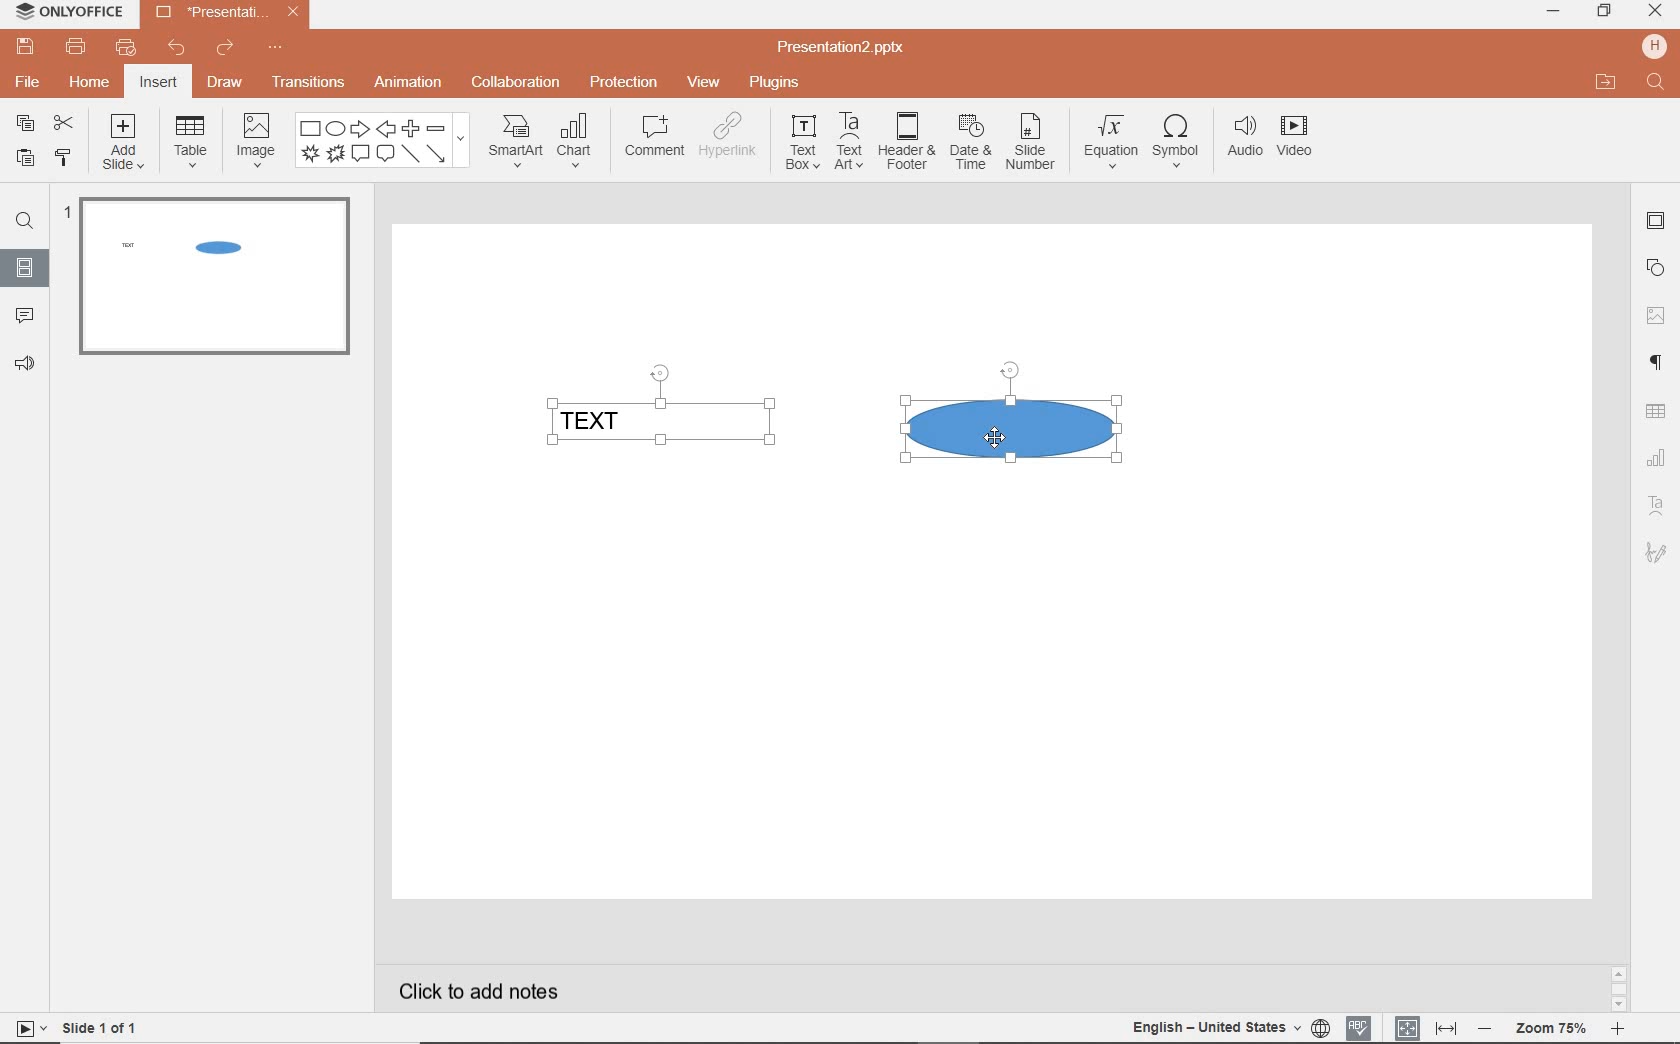 This screenshot has height=1044, width=1680. What do you see at coordinates (1653, 555) in the screenshot?
I see `TEXT ART` at bounding box center [1653, 555].